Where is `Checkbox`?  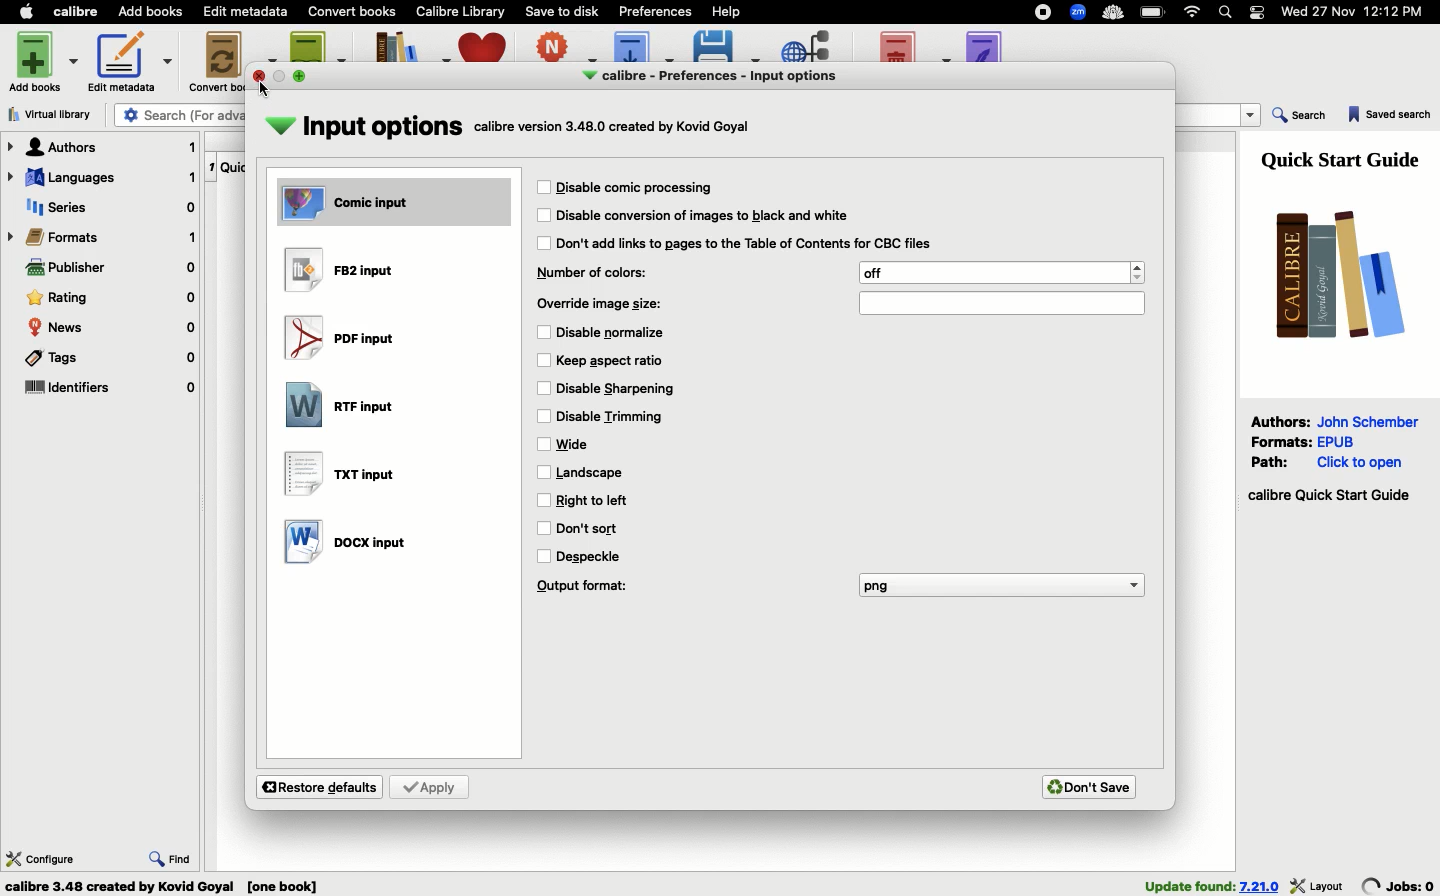
Checkbox is located at coordinates (543, 500).